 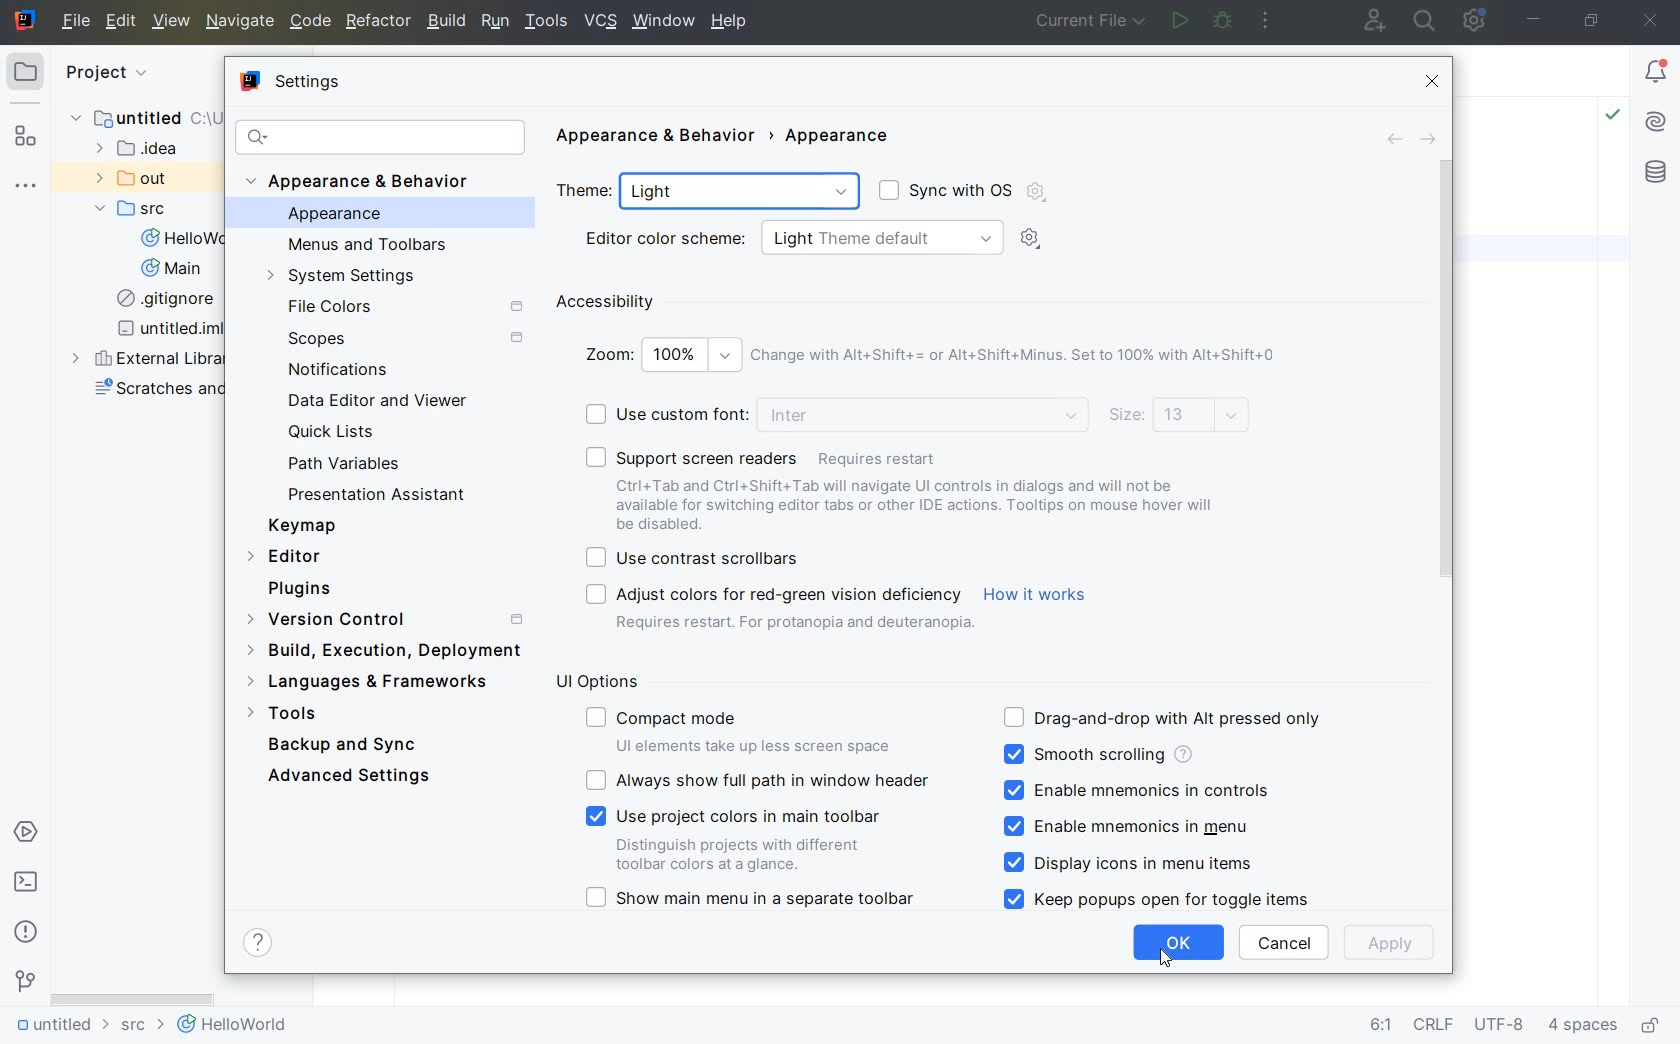 What do you see at coordinates (368, 181) in the screenshot?
I see `APPEARANCE & BEHAVIOR` at bounding box center [368, 181].